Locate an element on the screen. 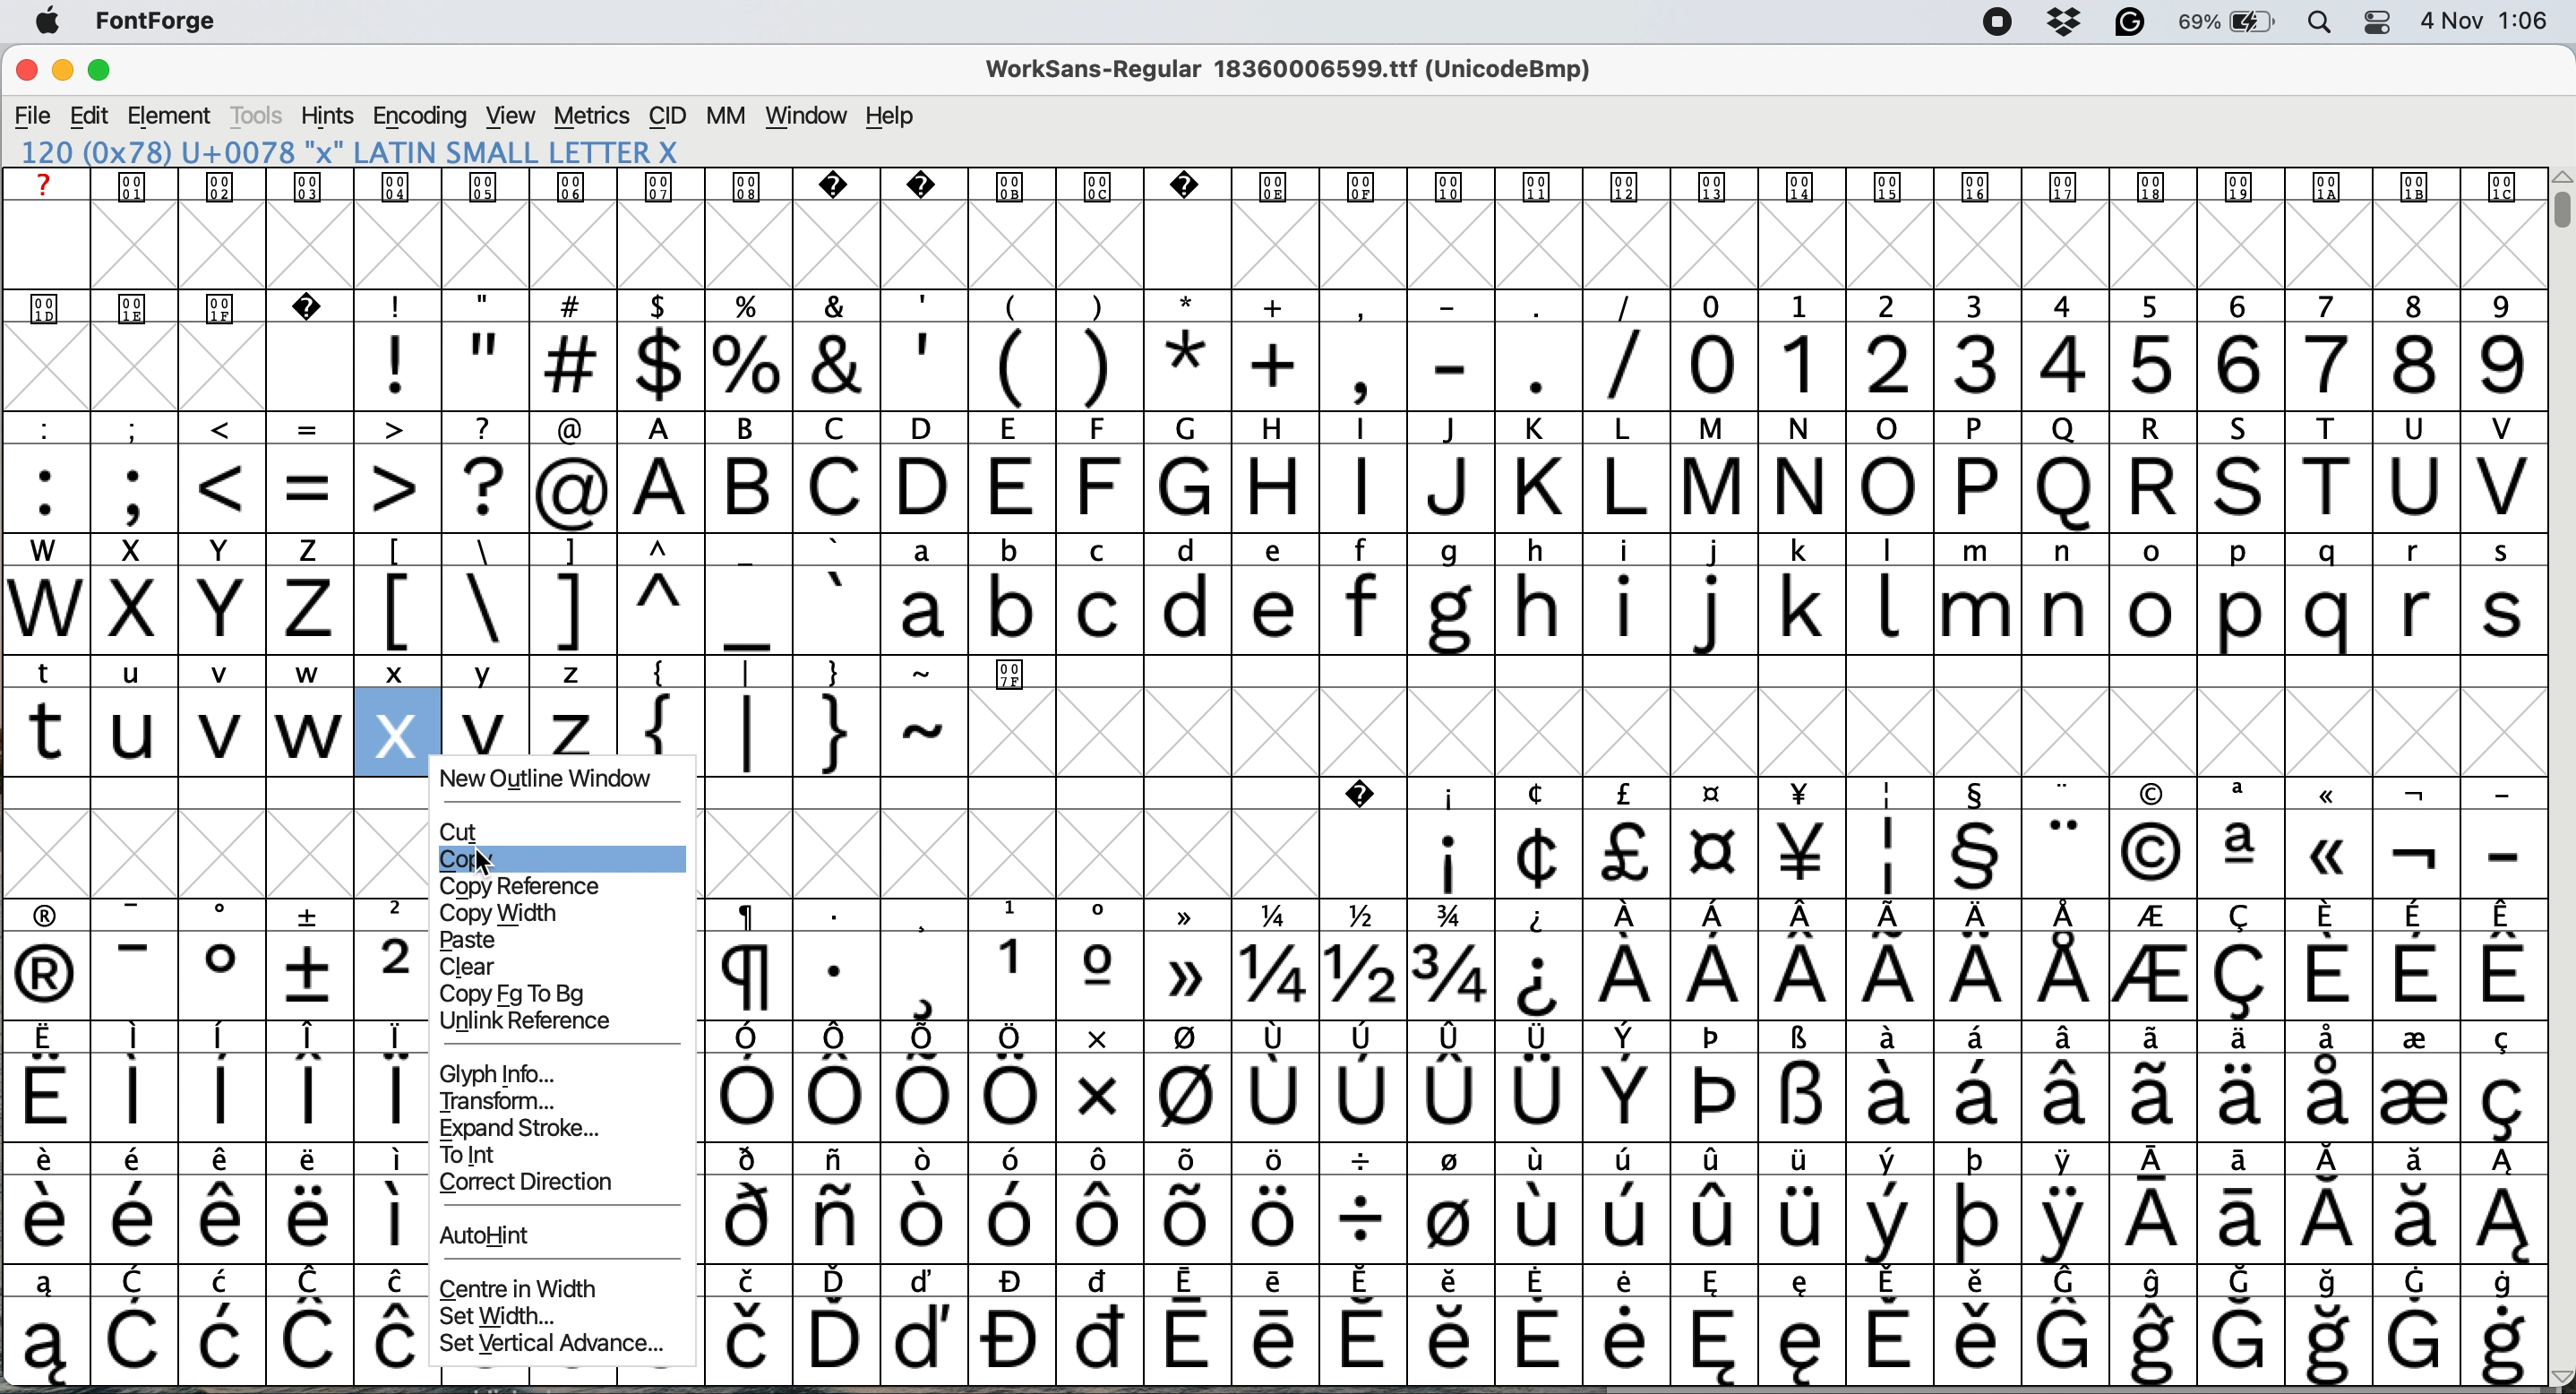  set vertical advance is located at coordinates (552, 1347).